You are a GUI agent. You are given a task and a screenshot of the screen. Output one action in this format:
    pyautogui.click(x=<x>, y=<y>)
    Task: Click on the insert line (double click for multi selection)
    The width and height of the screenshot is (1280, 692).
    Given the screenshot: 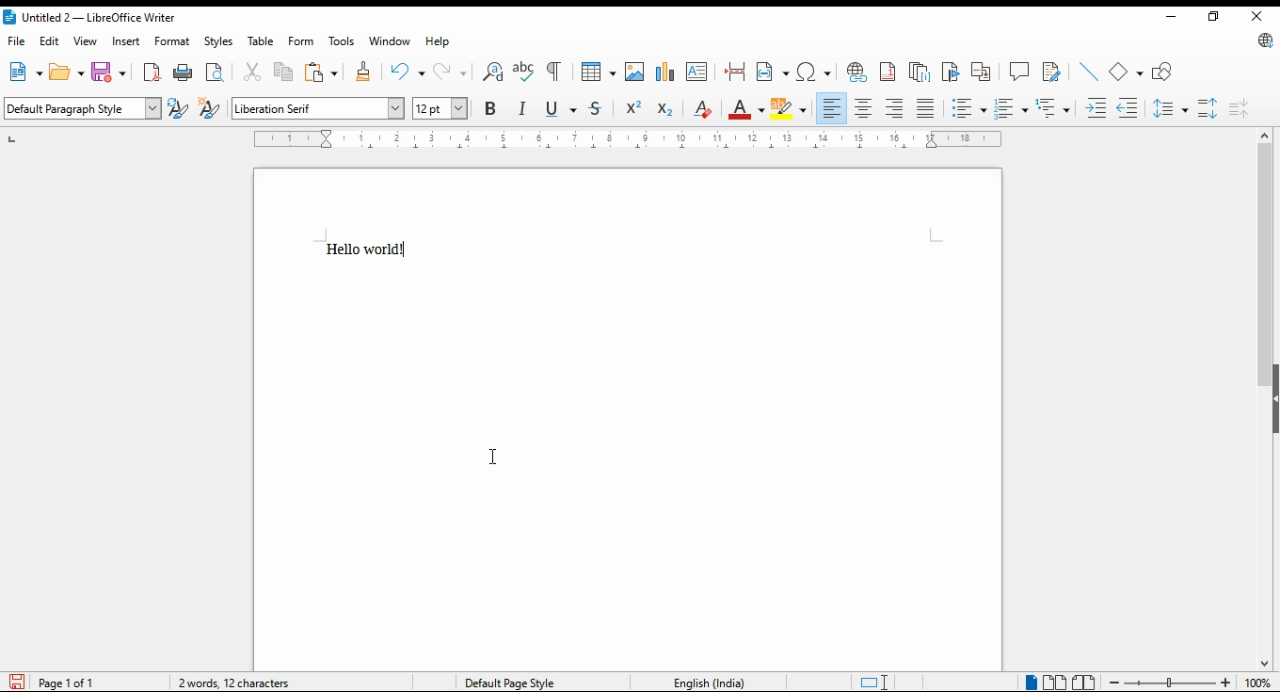 What is the action you would take?
    pyautogui.click(x=1090, y=71)
    